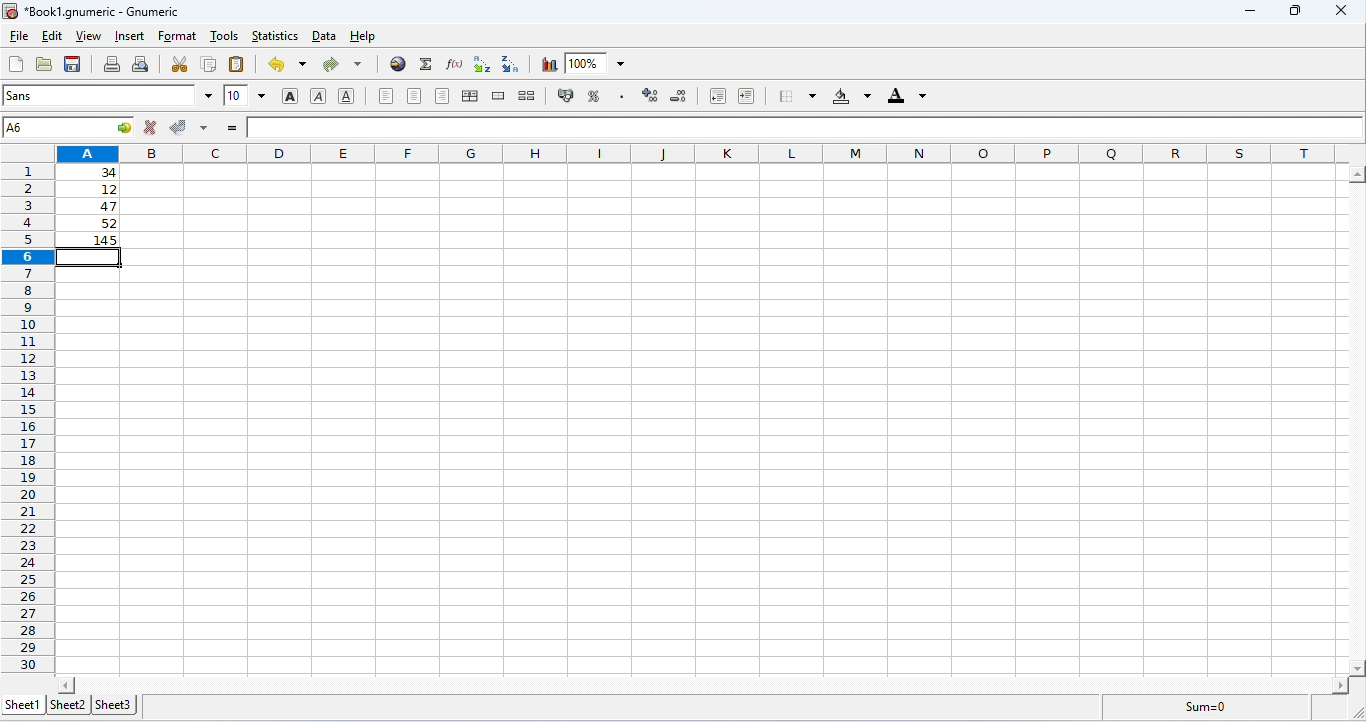 The width and height of the screenshot is (1366, 722). I want to click on 34, so click(89, 172).